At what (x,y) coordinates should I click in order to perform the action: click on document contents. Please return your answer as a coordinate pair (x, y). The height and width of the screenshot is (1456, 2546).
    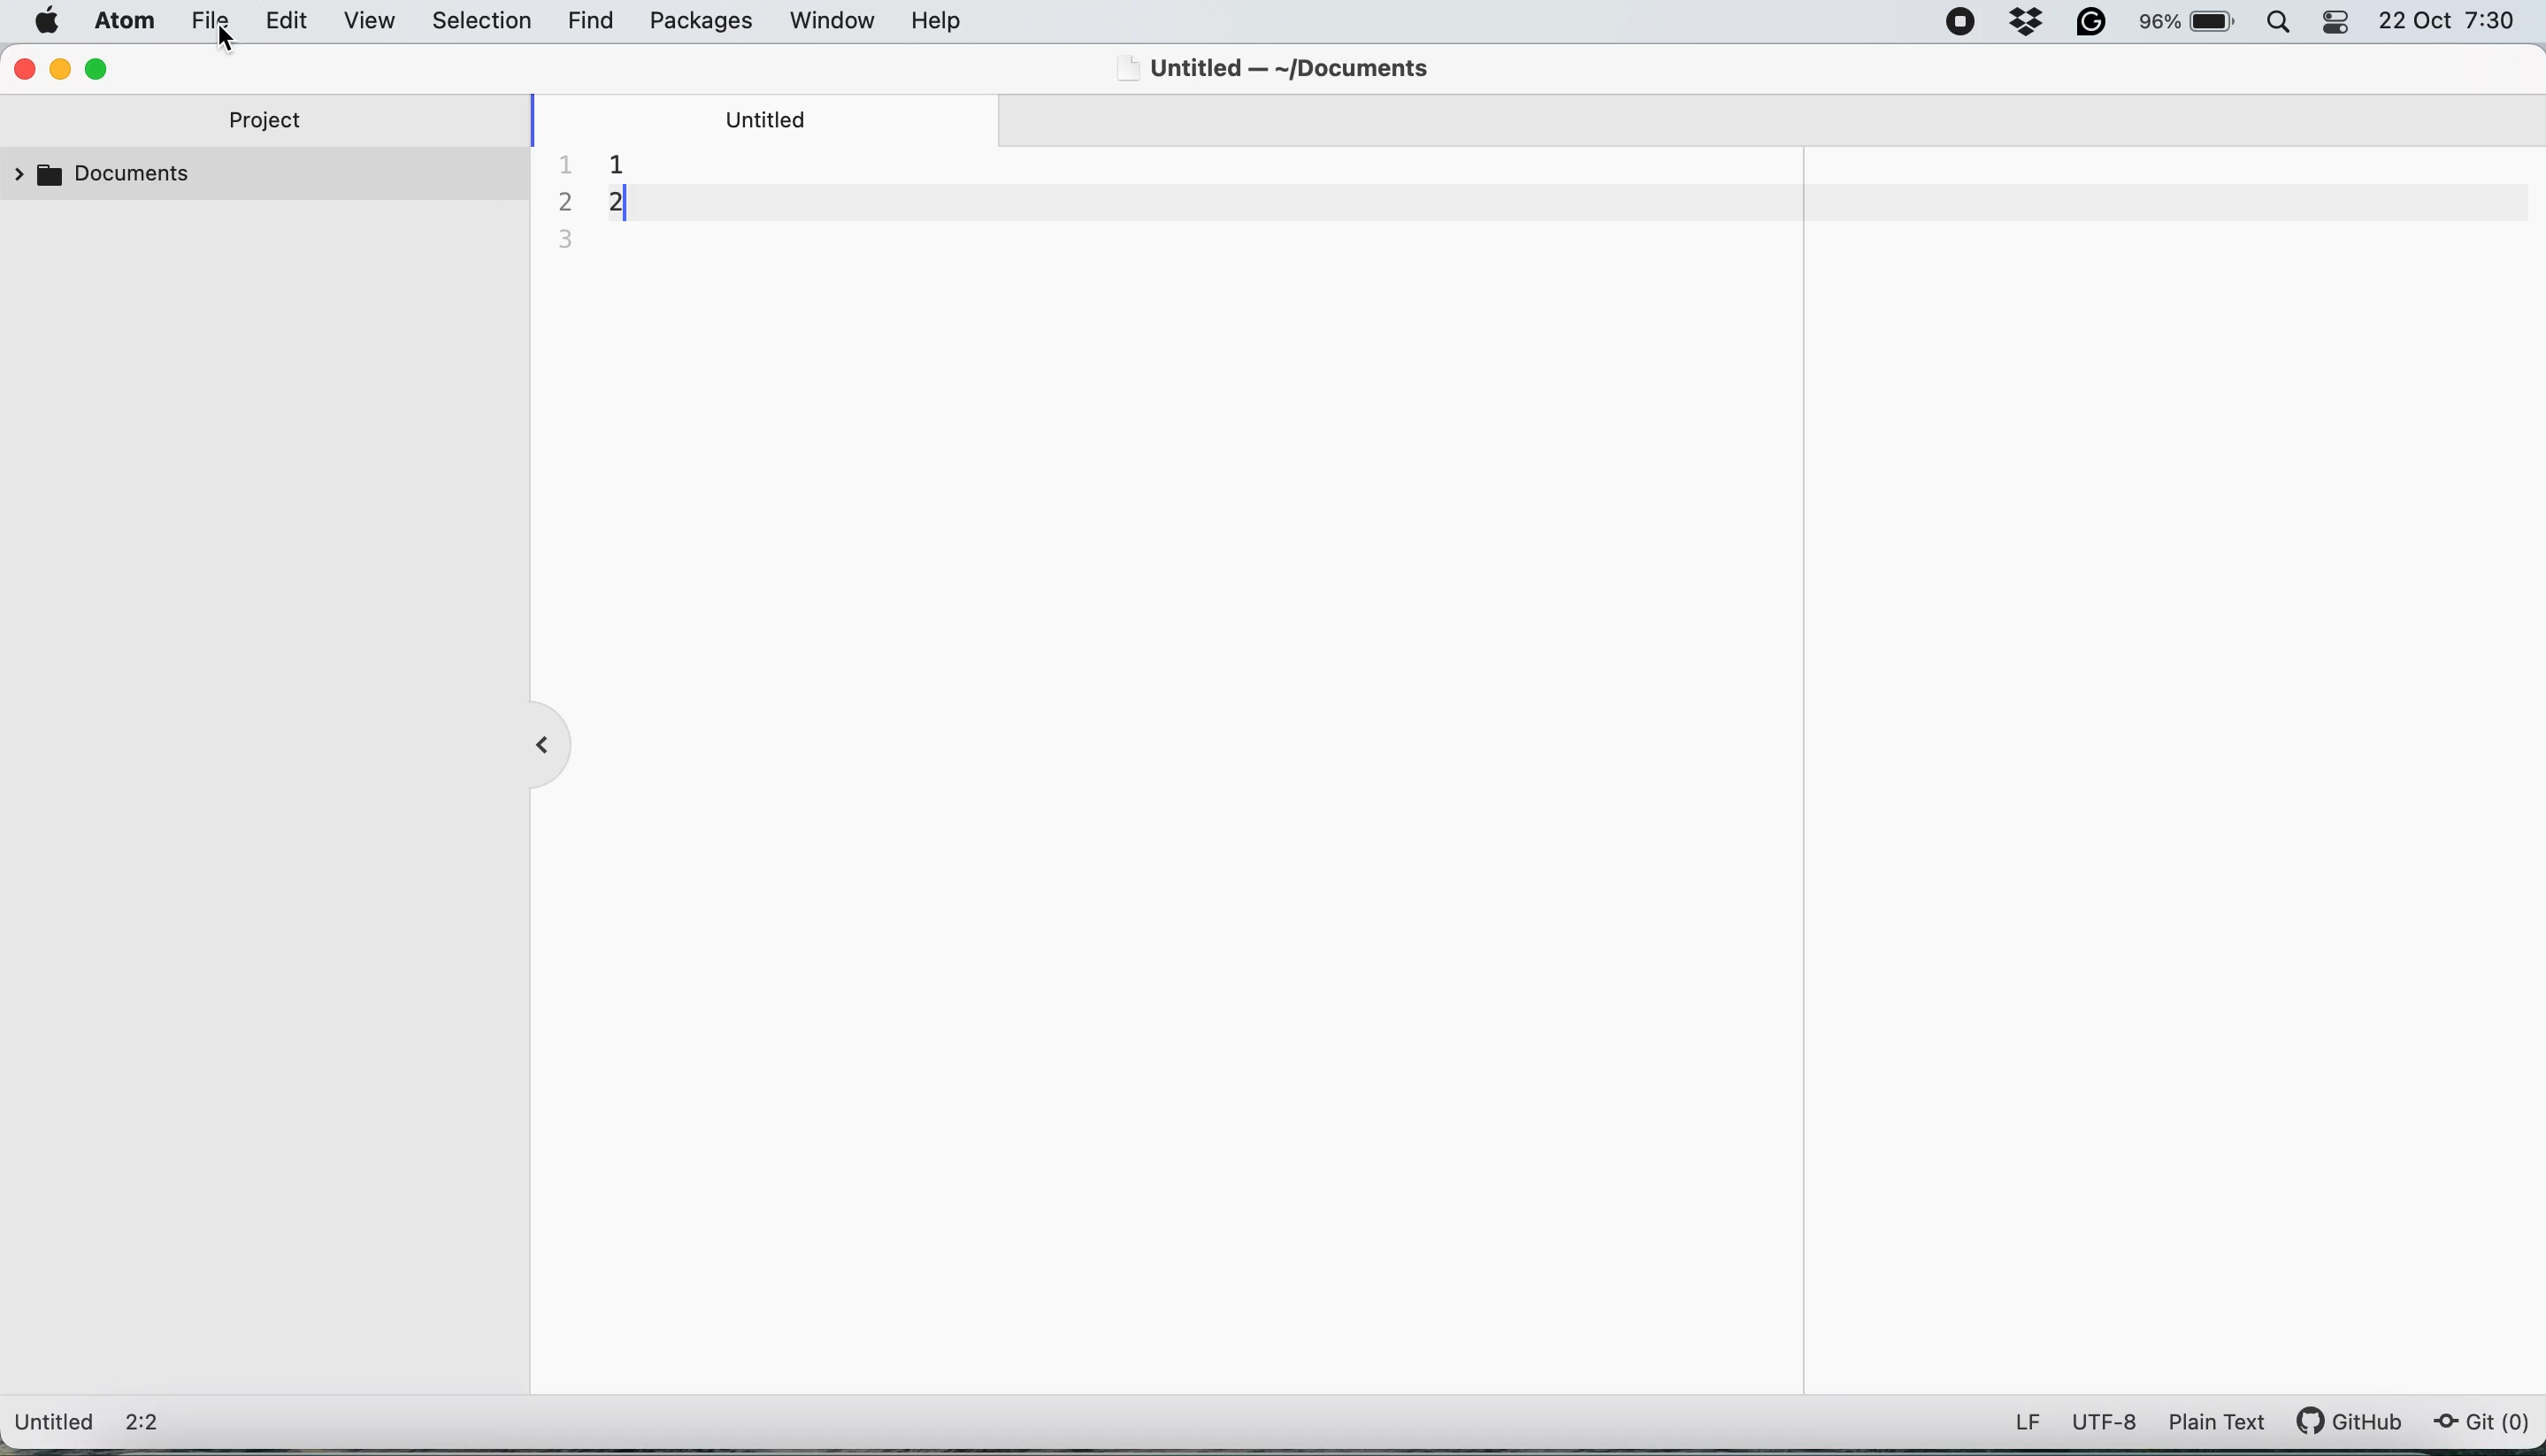
    Looking at the image, I should click on (613, 200).